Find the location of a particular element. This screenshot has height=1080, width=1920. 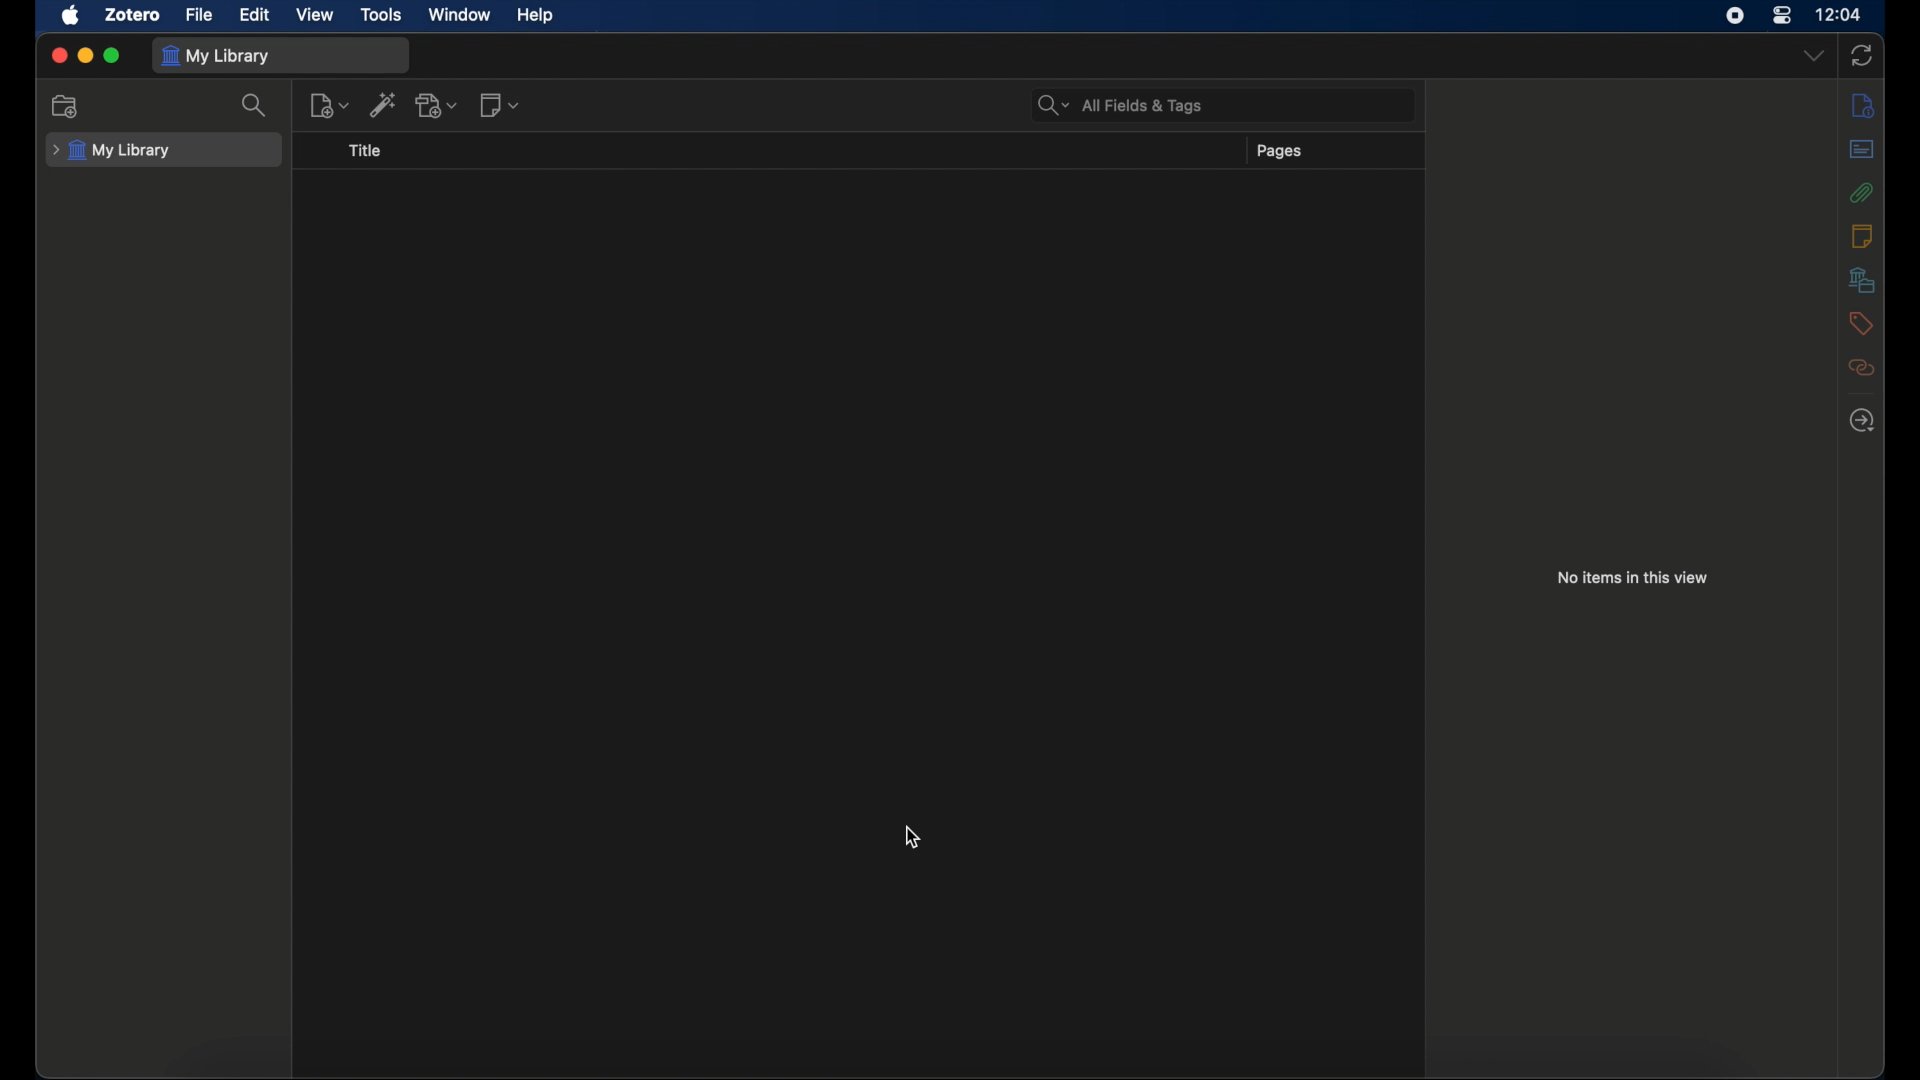

new item is located at coordinates (329, 104).